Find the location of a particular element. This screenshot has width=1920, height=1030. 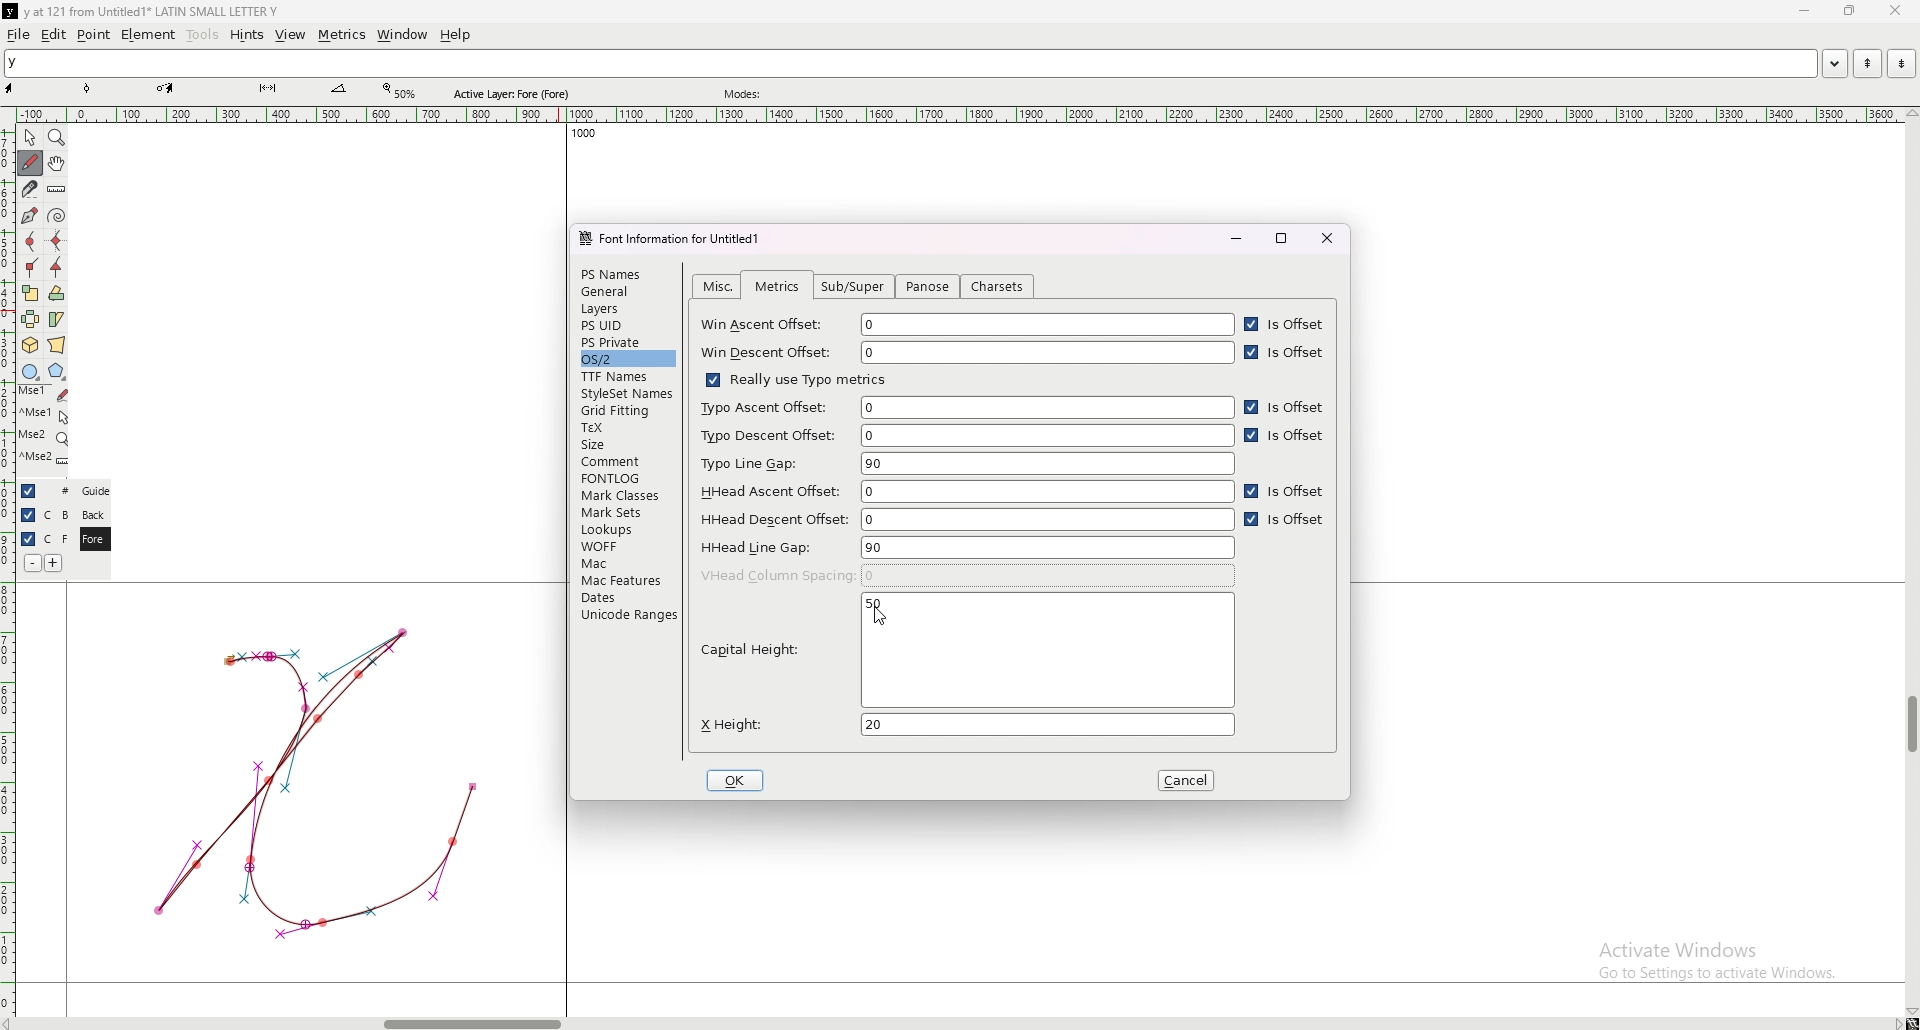

next word is located at coordinates (1897, 63).